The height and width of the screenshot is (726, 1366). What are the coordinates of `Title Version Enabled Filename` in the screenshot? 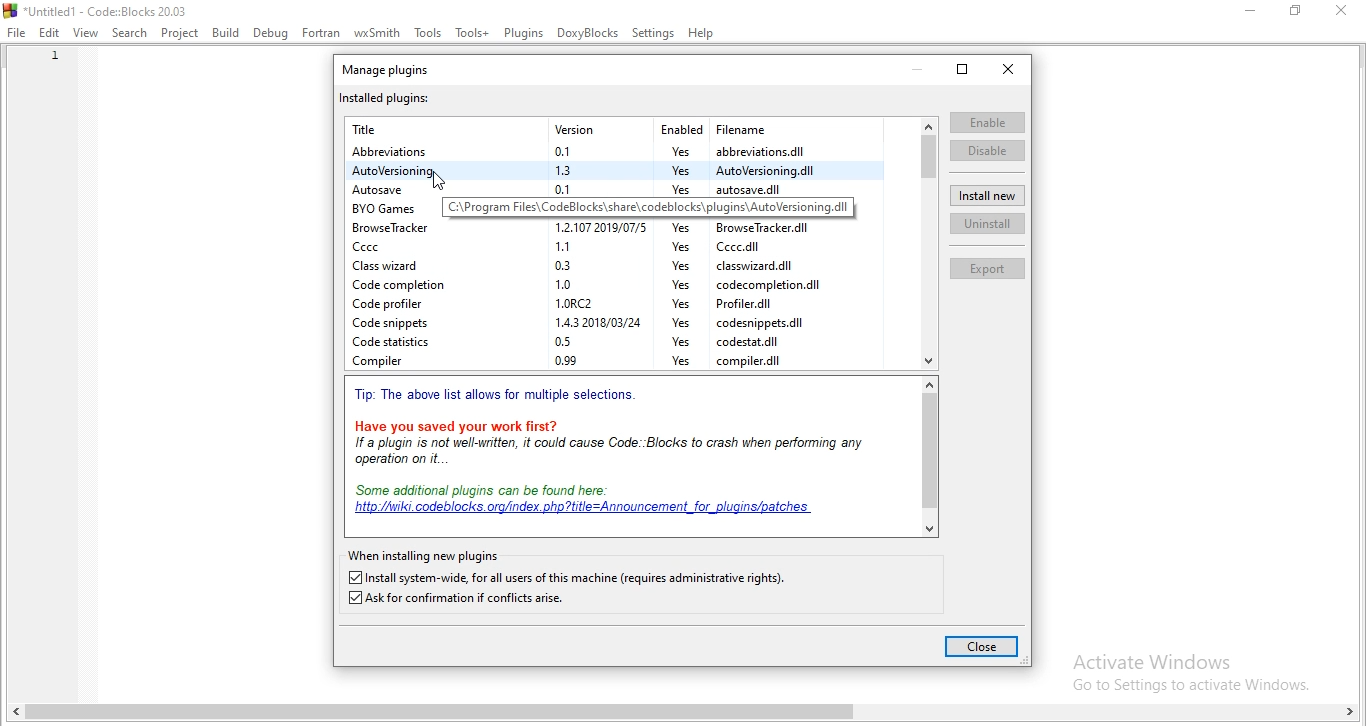 It's located at (572, 129).